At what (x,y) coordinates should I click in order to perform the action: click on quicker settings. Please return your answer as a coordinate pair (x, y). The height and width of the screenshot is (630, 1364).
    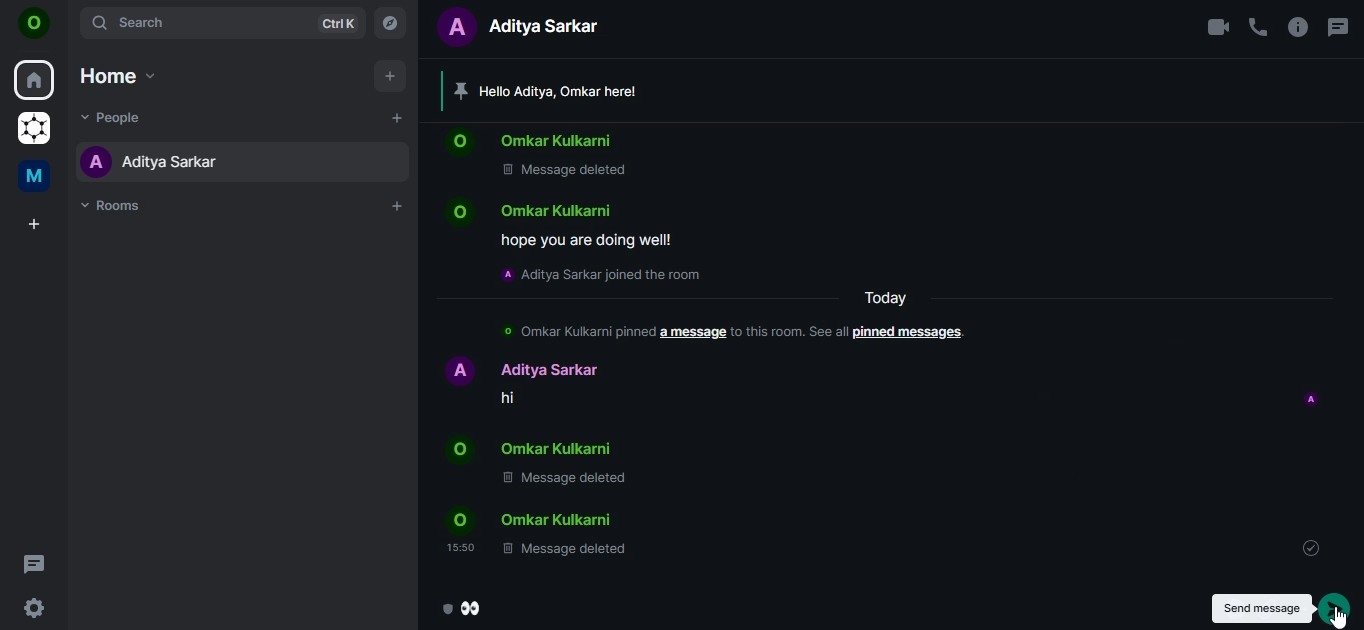
    Looking at the image, I should click on (32, 609).